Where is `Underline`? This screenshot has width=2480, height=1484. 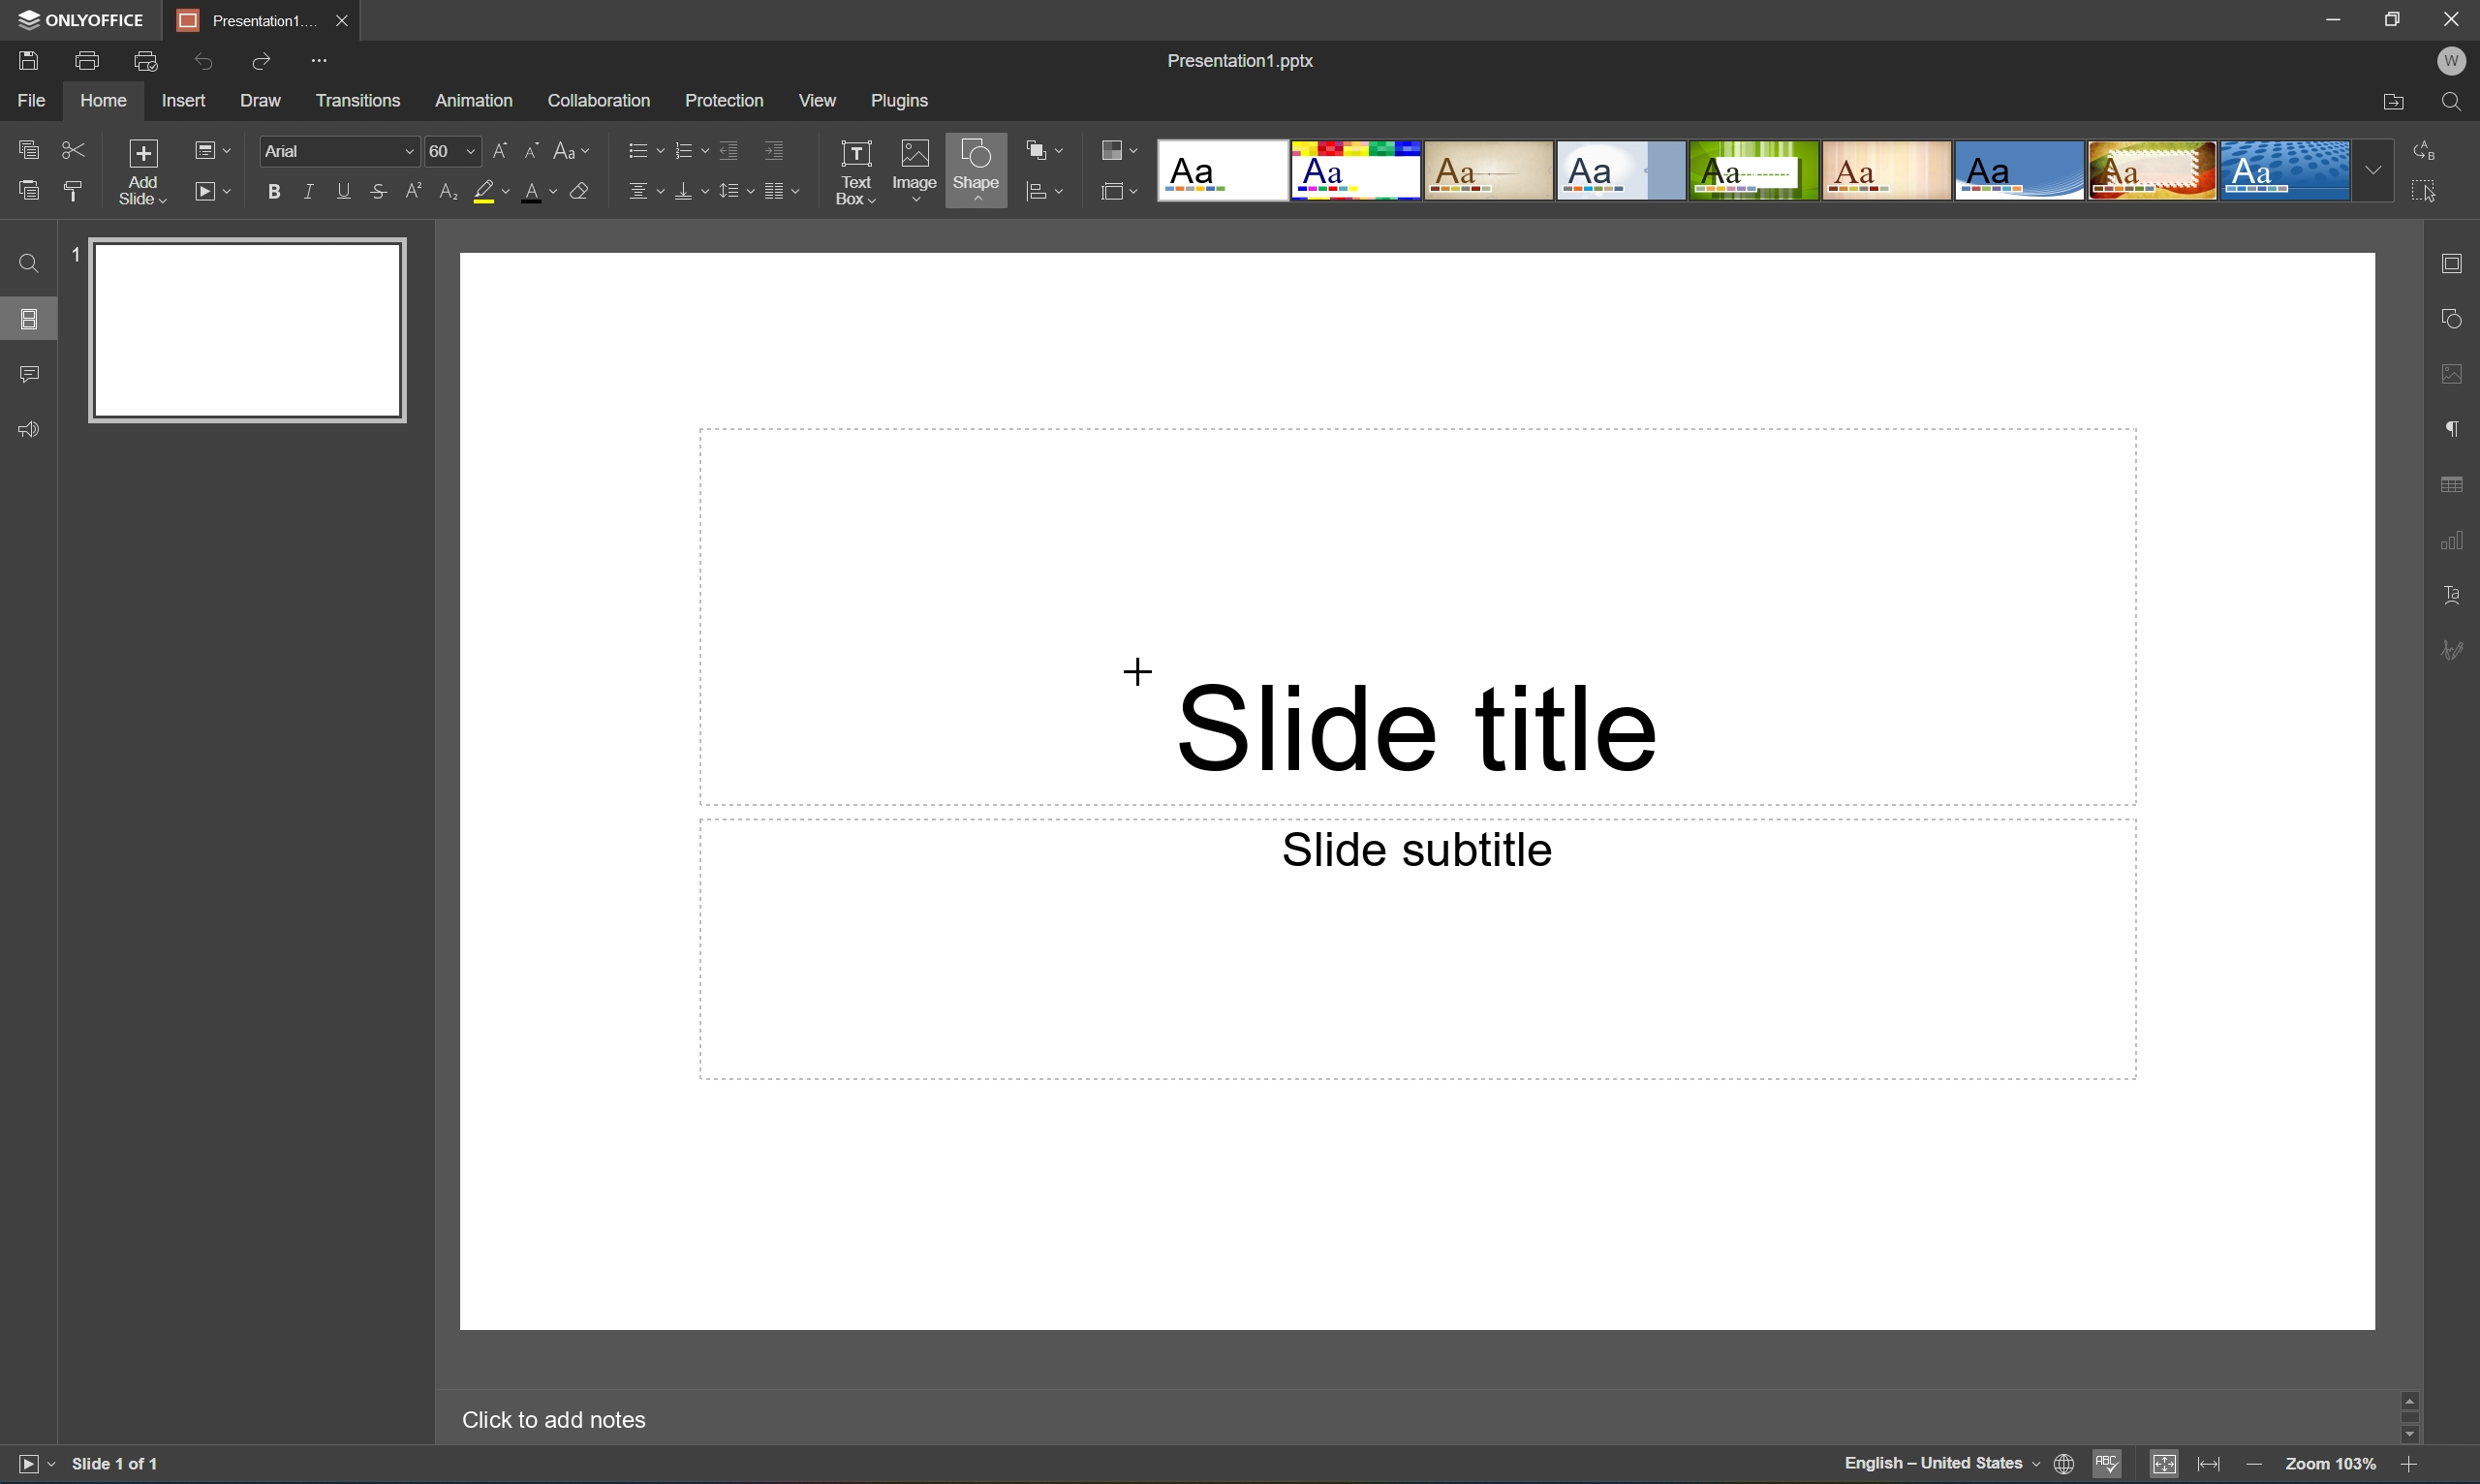 Underline is located at coordinates (343, 190).